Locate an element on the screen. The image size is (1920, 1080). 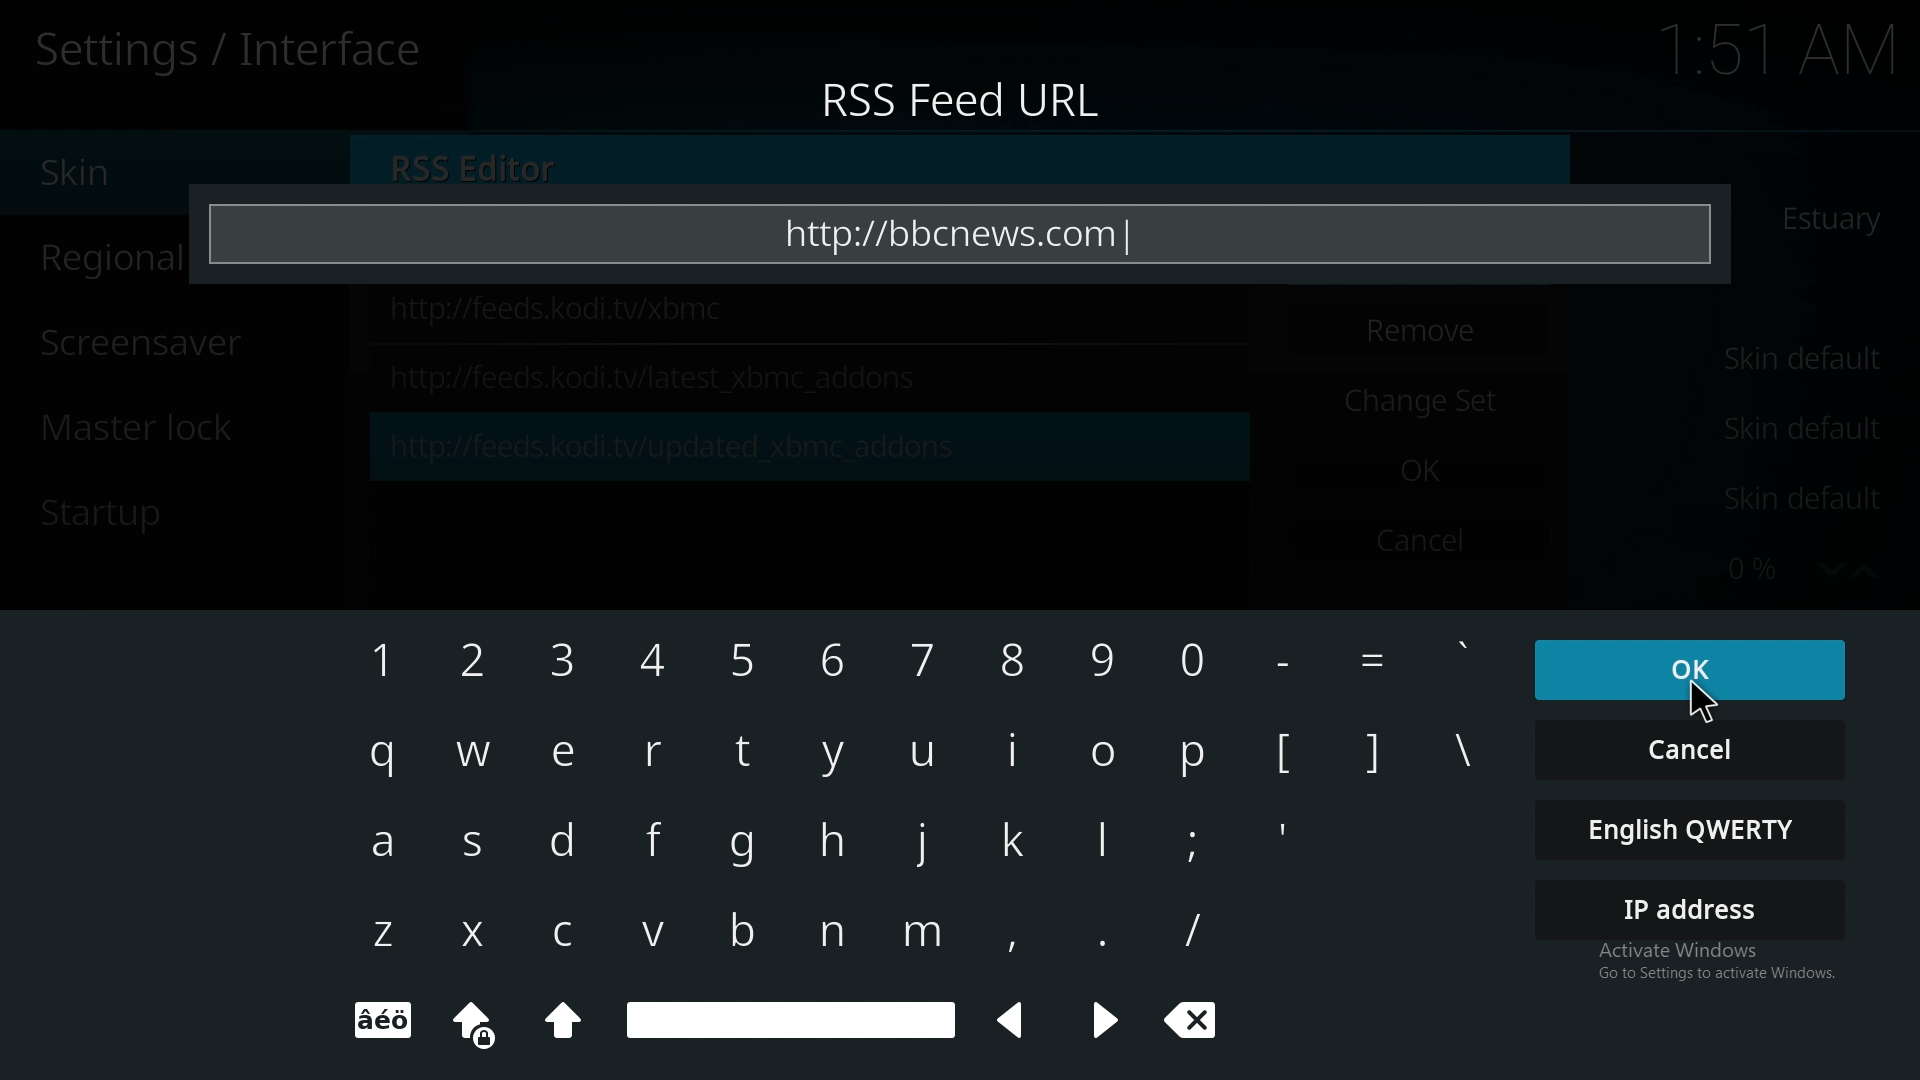
keyboard Input is located at coordinates (923, 936).